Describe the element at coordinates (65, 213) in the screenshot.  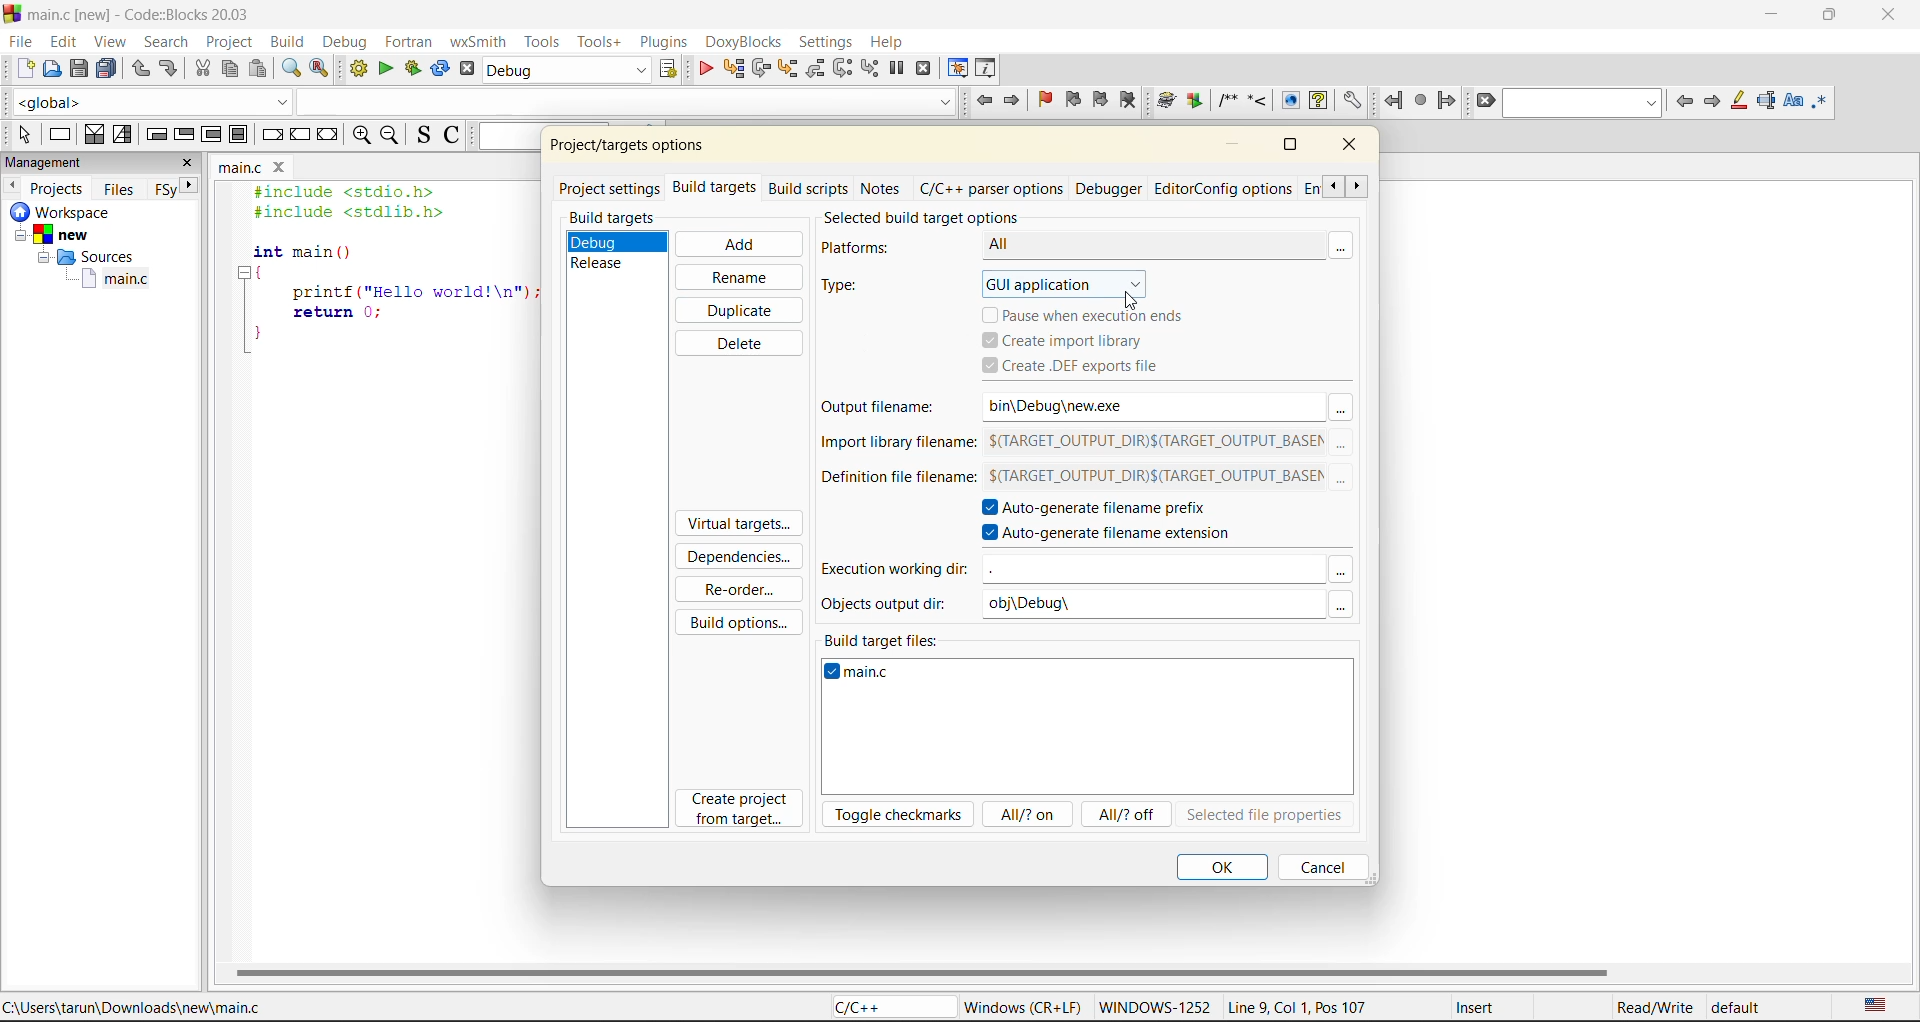
I see `workspace` at that location.